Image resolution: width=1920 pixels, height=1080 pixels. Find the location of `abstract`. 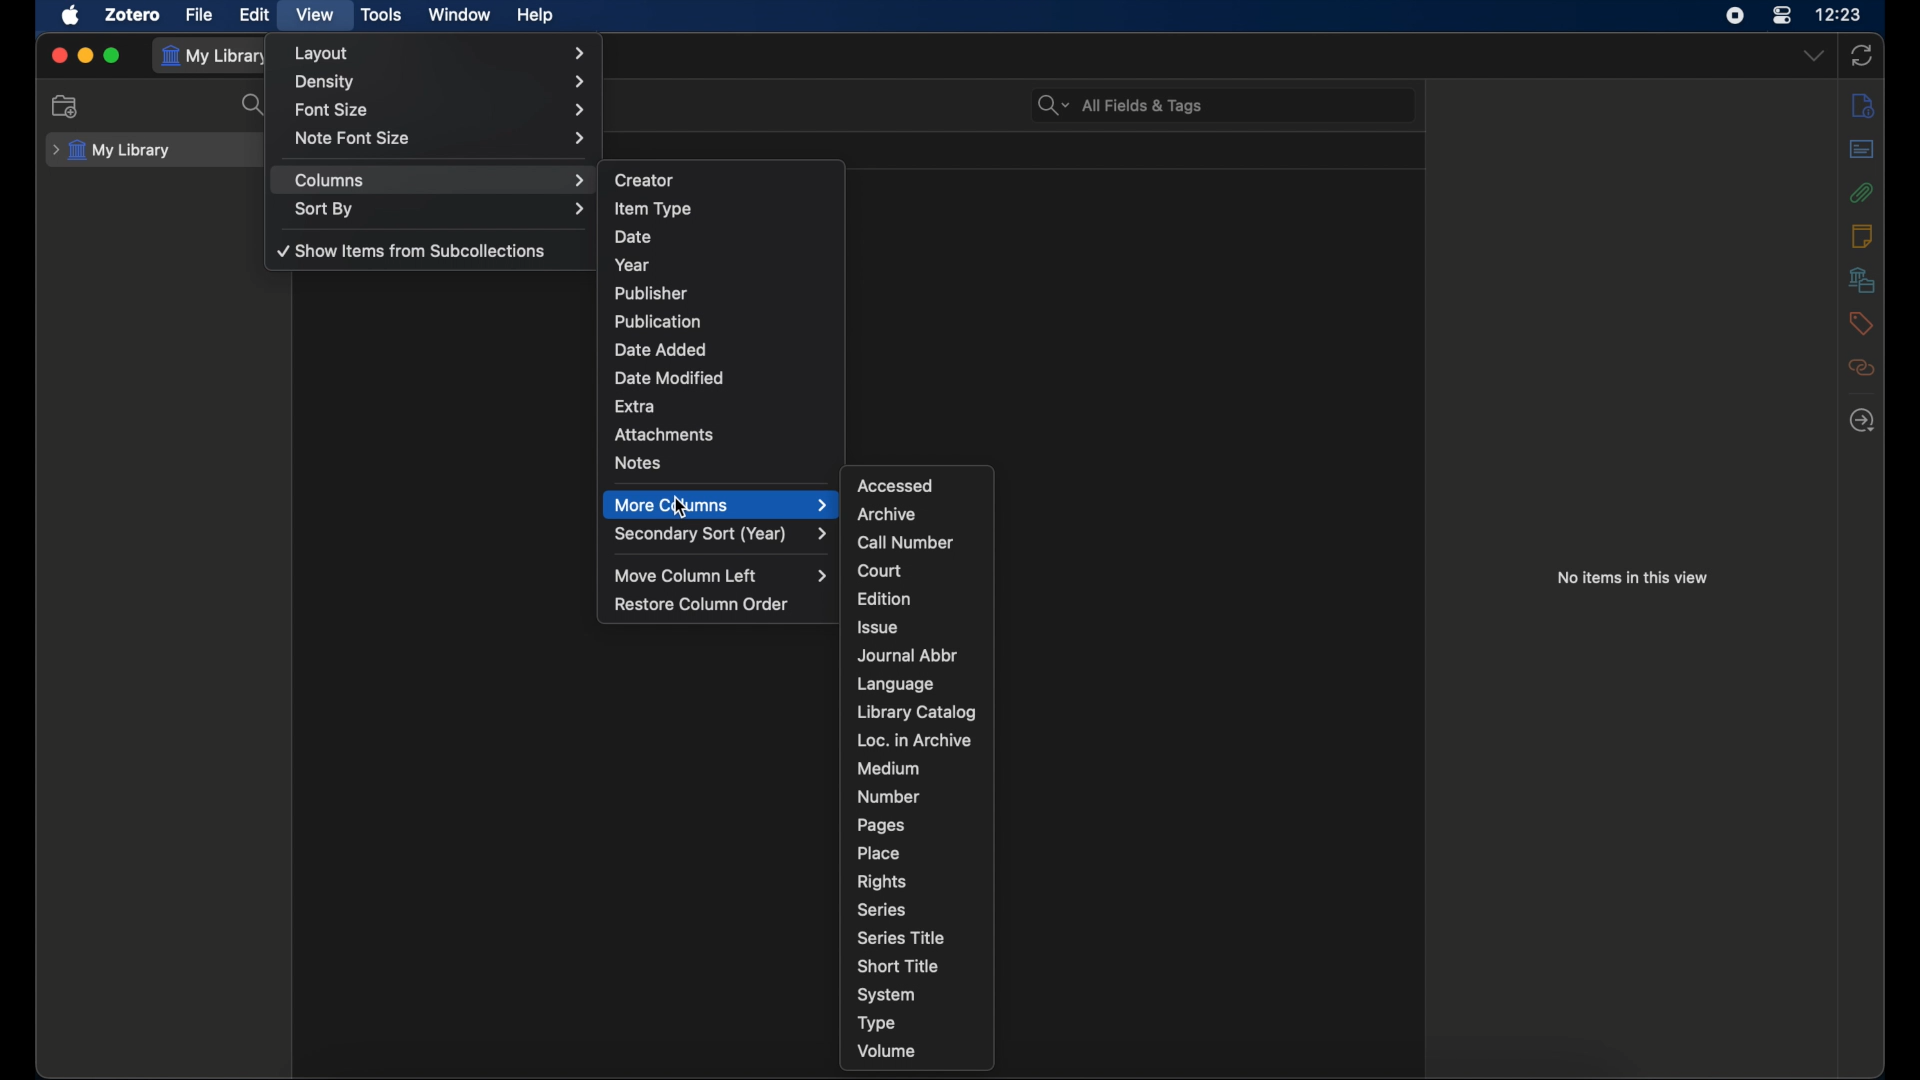

abstract is located at coordinates (1862, 149).